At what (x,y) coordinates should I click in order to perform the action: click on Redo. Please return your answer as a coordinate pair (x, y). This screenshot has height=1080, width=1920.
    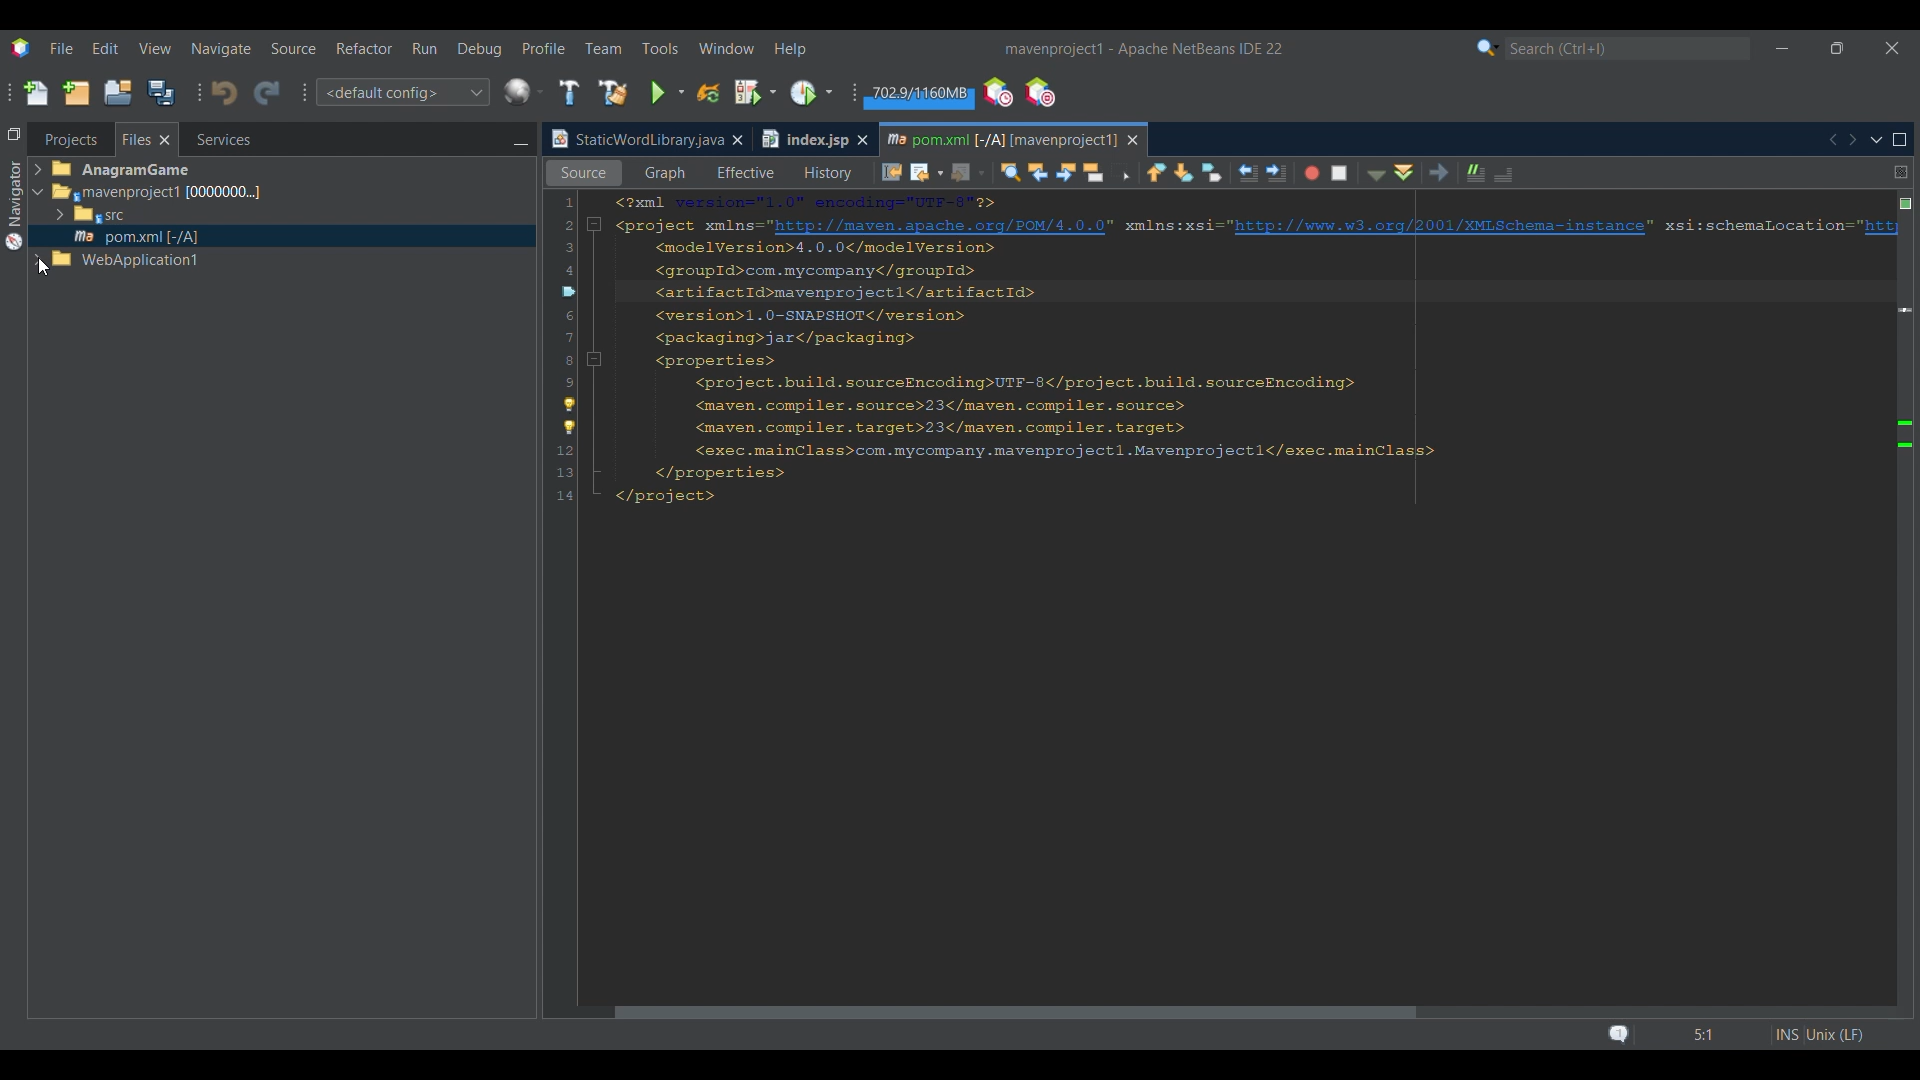
    Looking at the image, I should click on (267, 94).